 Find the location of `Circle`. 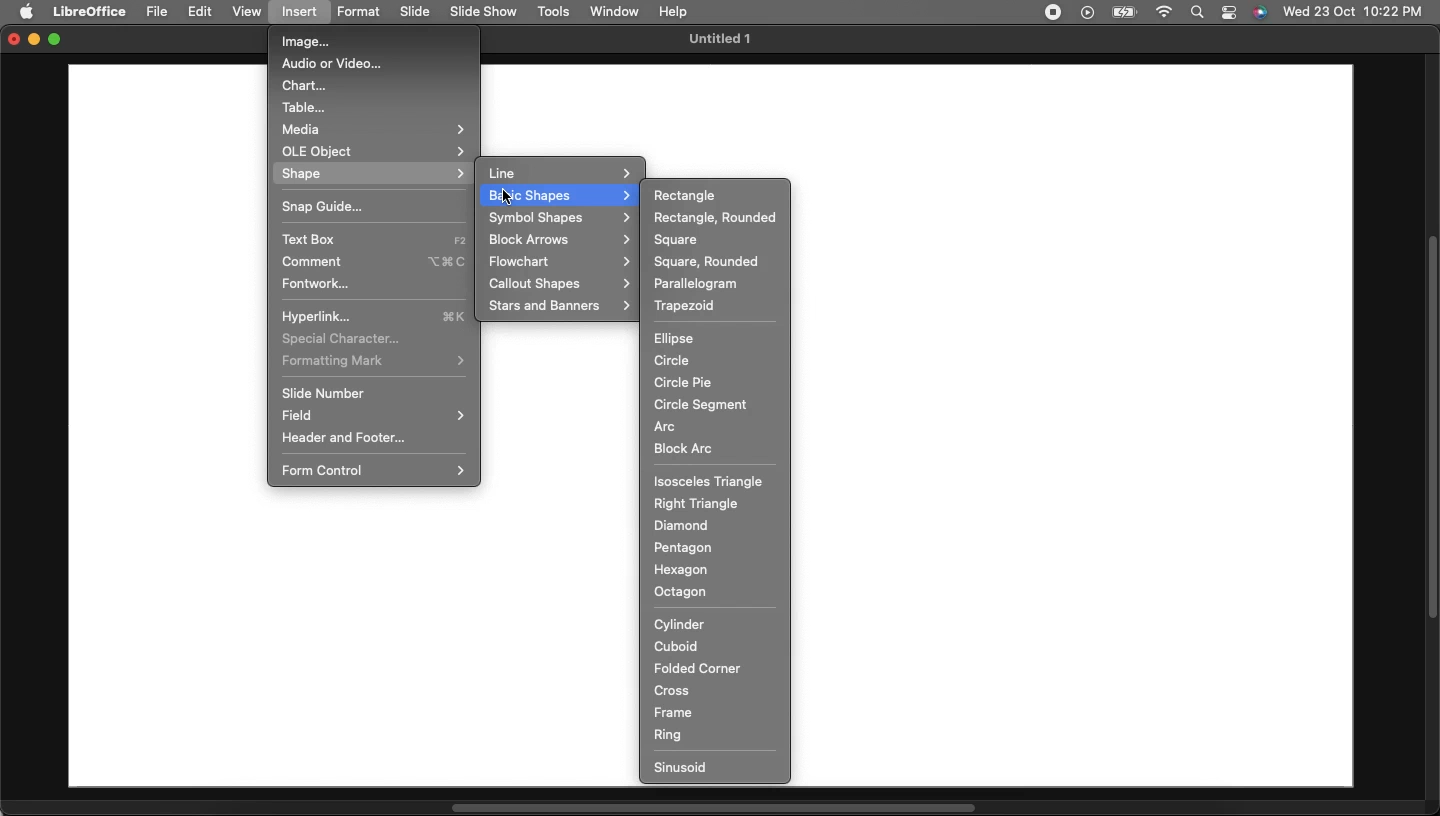

Circle is located at coordinates (672, 360).